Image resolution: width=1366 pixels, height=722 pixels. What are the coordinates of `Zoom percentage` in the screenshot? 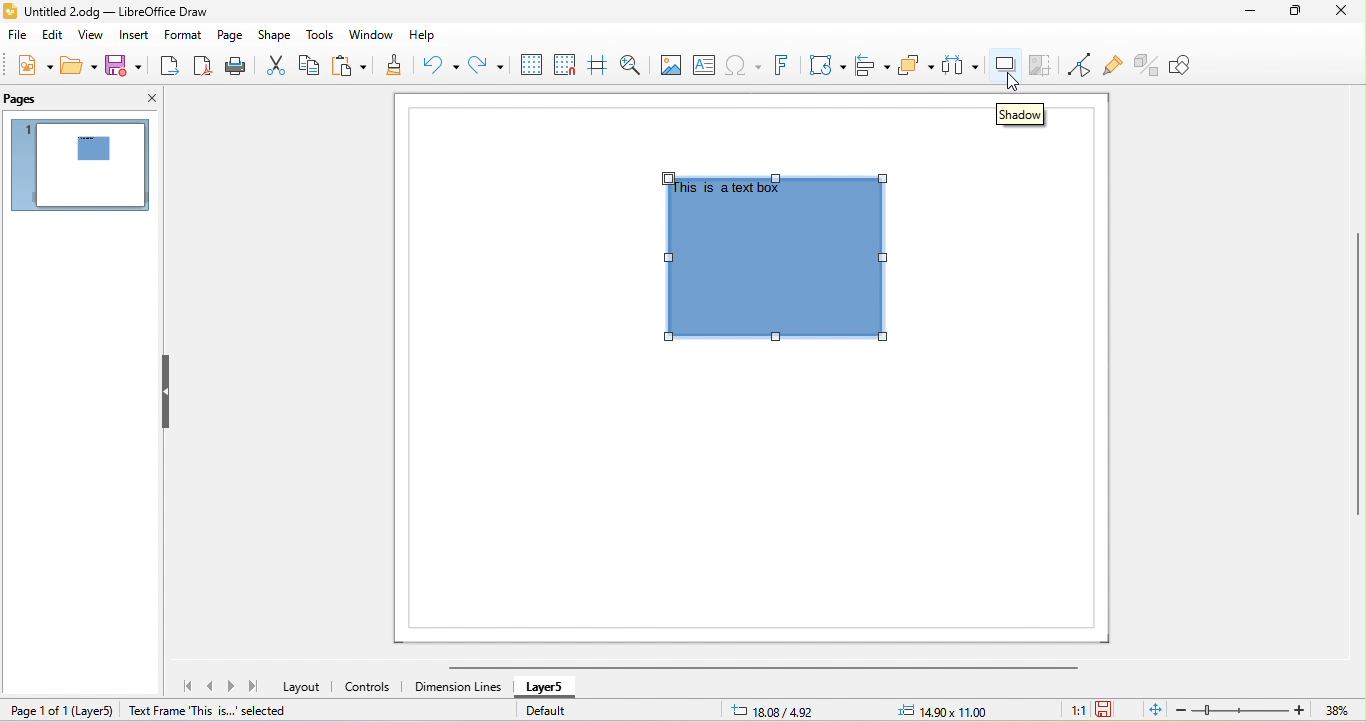 It's located at (1336, 711).